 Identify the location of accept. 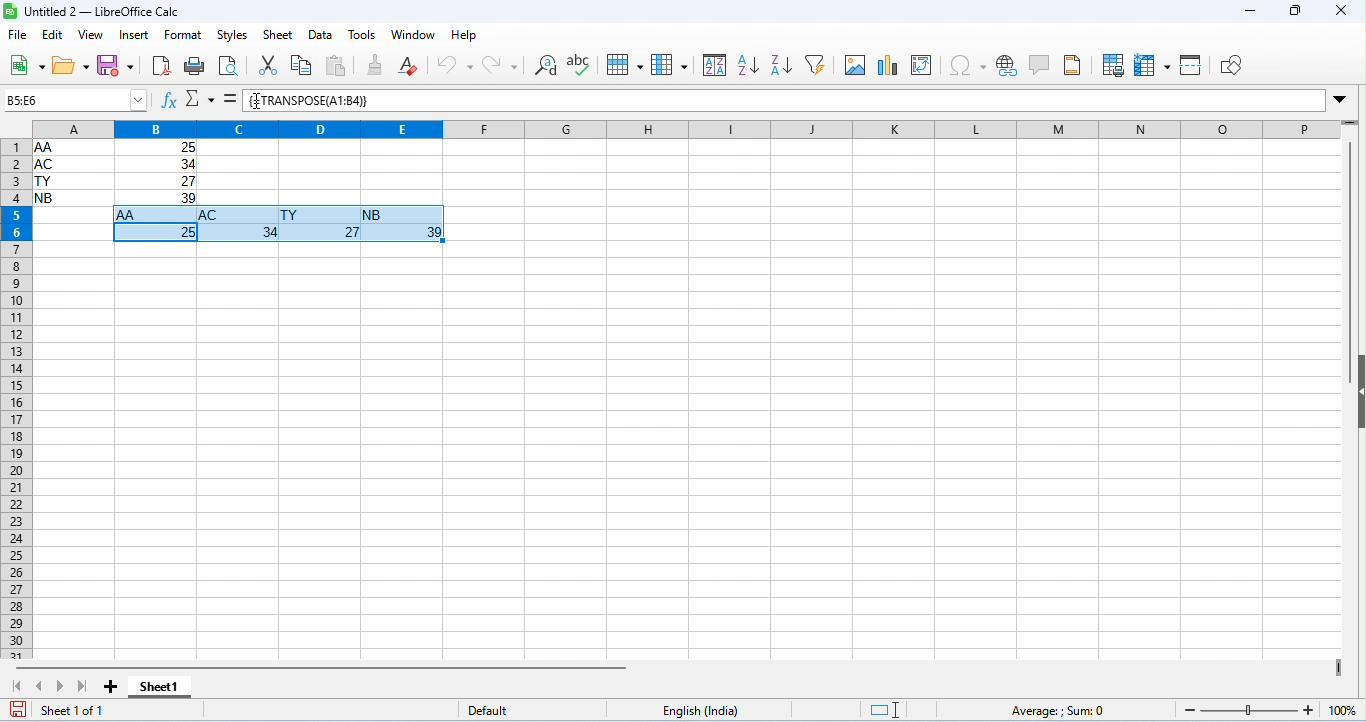
(228, 99).